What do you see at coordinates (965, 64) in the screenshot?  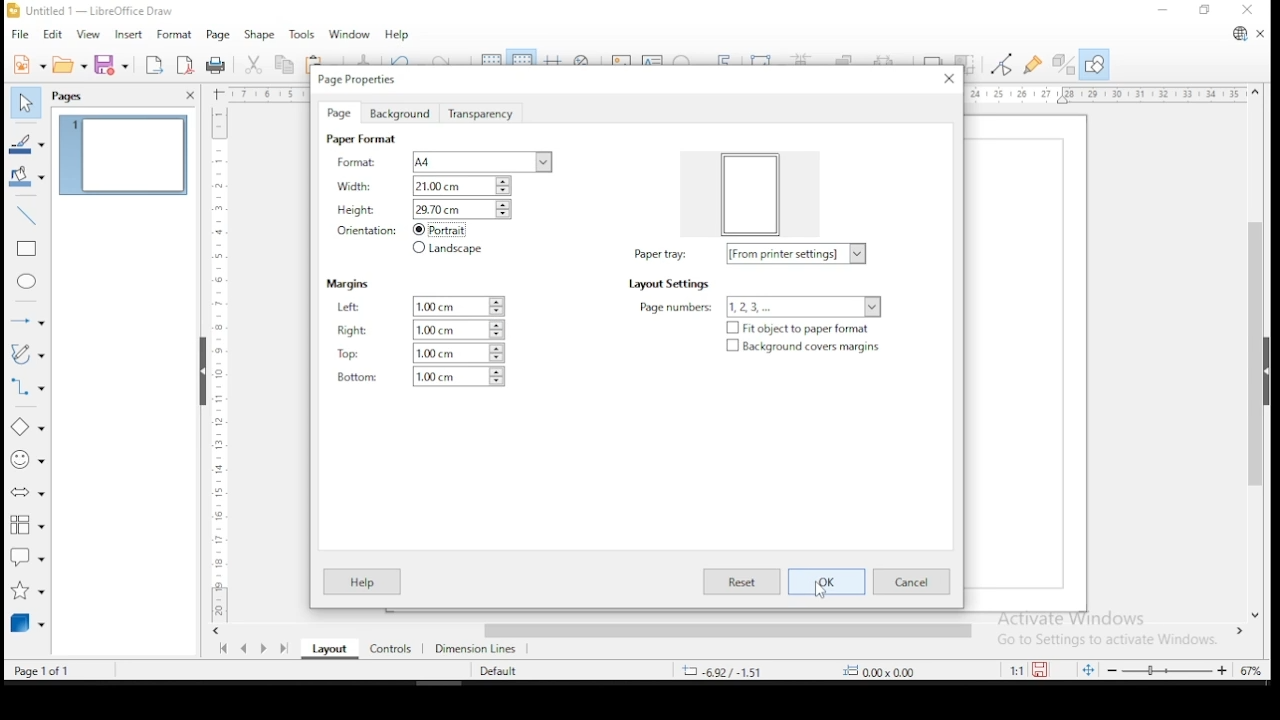 I see `crop` at bounding box center [965, 64].